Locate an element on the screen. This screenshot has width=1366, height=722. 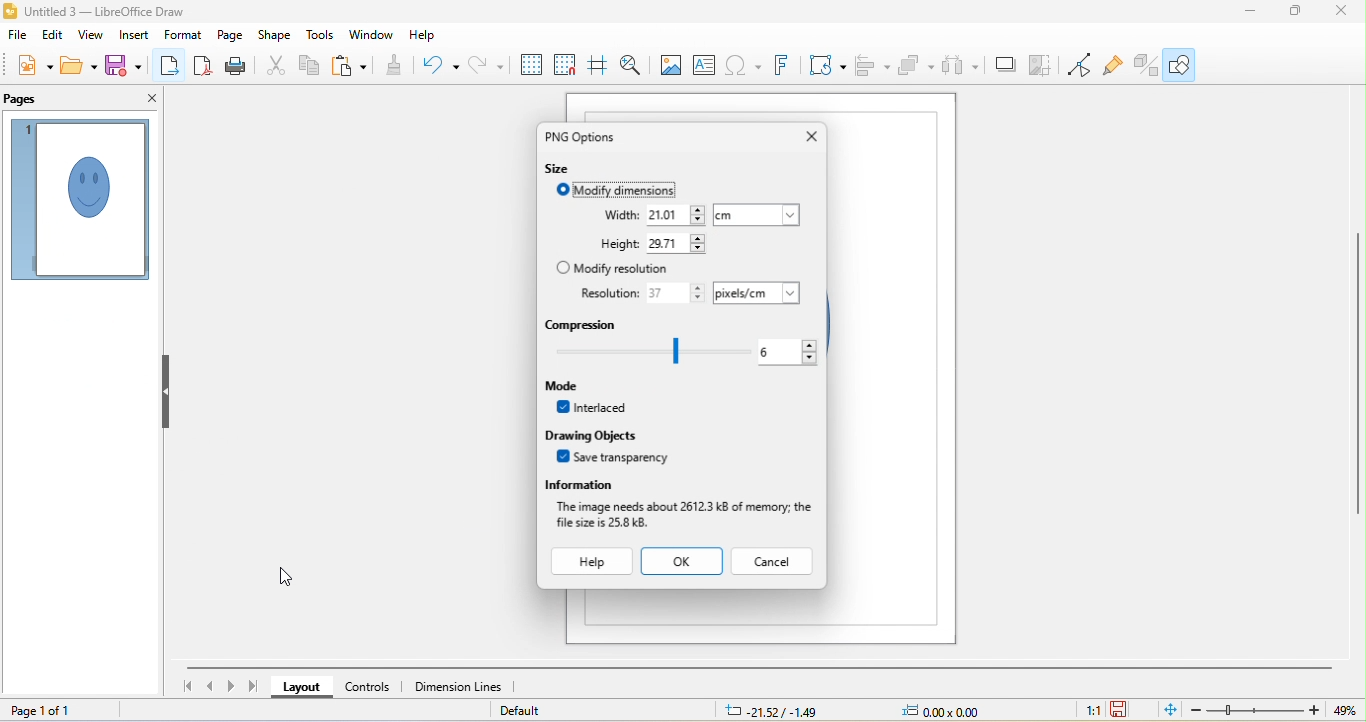
undo is located at coordinates (441, 63).